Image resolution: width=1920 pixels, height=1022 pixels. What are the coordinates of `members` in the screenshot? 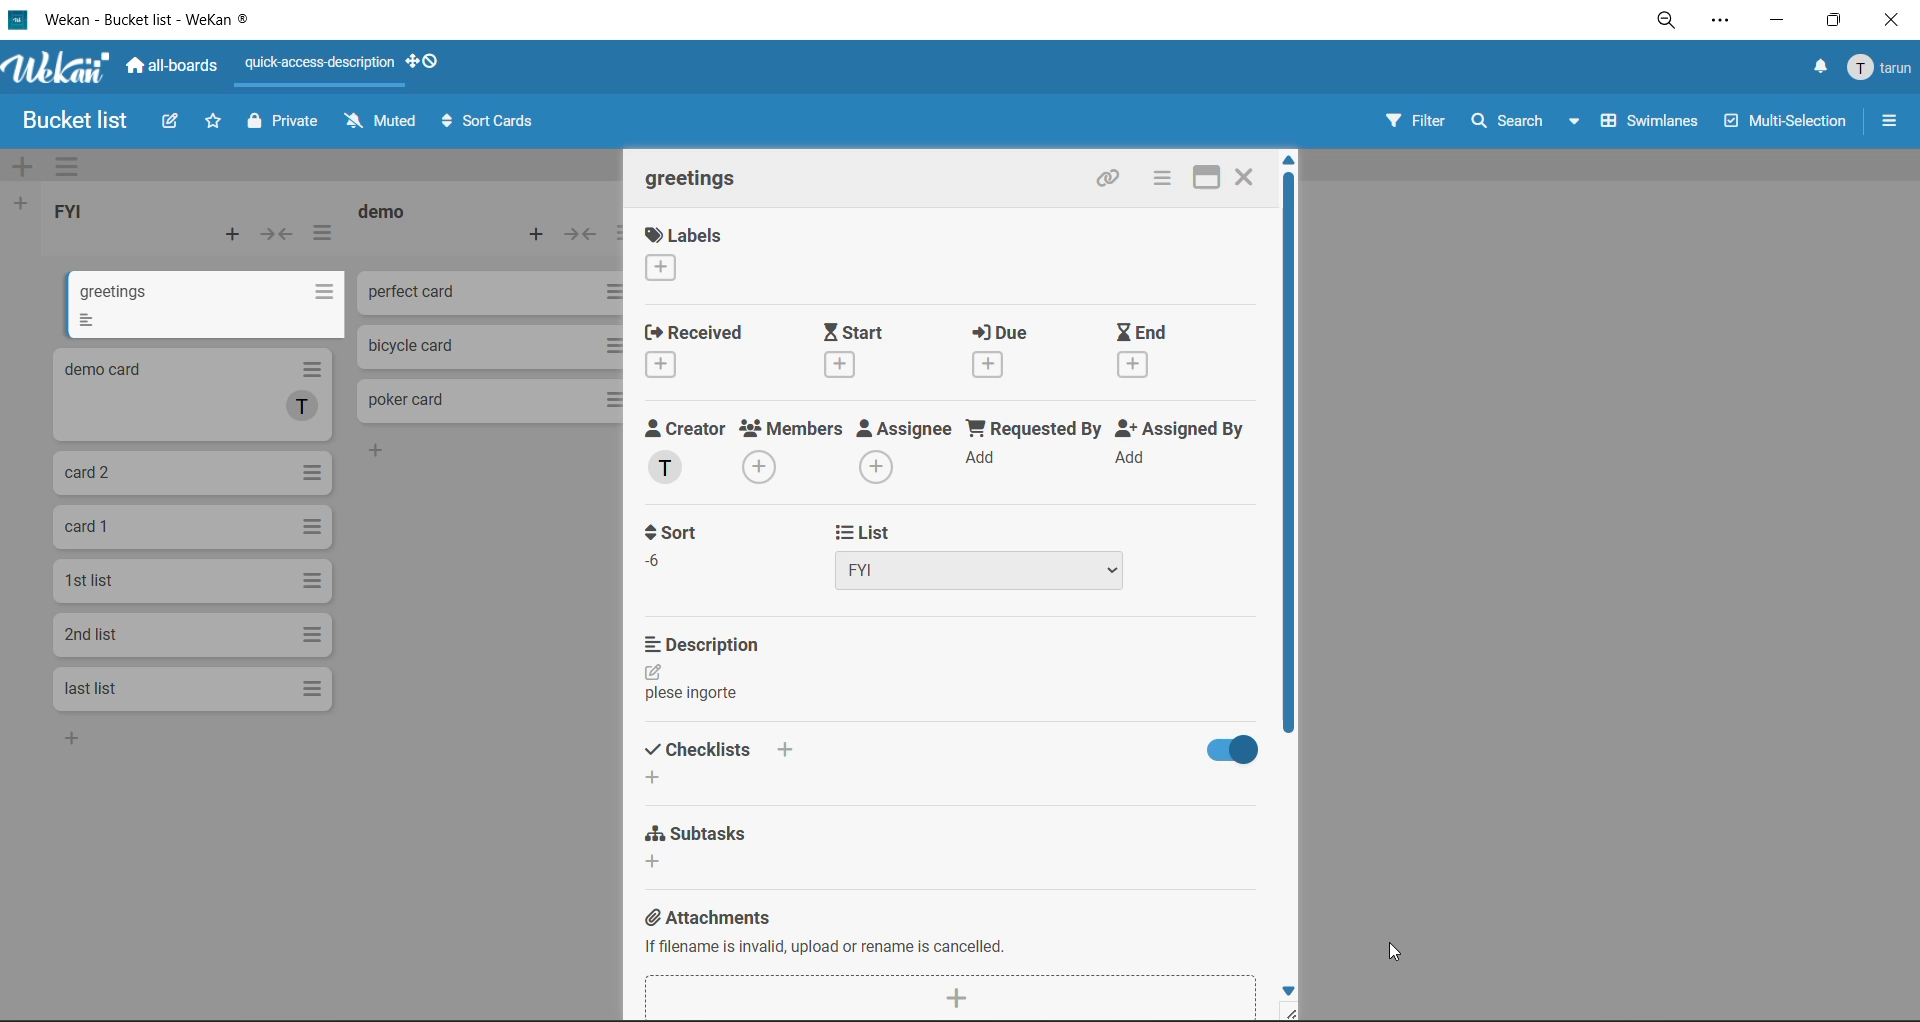 It's located at (792, 452).